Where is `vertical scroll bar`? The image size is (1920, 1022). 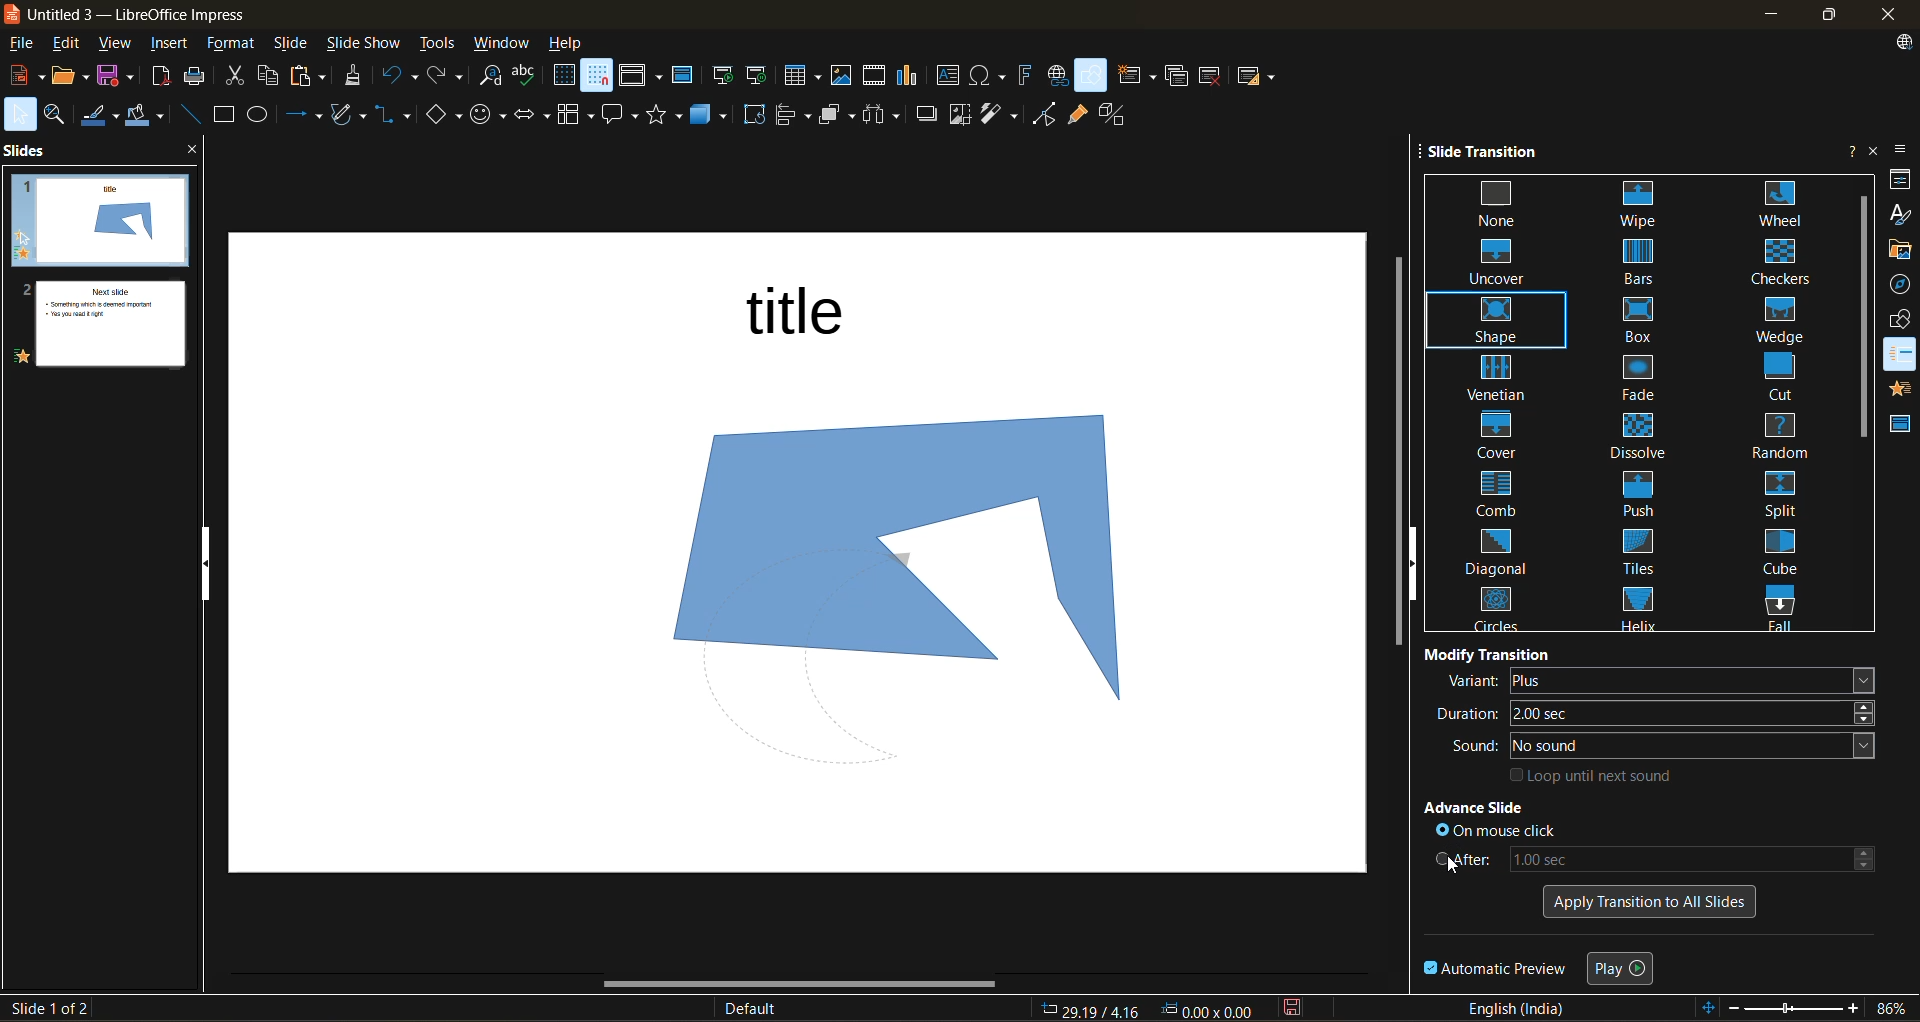 vertical scroll bar is located at coordinates (1860, 317).